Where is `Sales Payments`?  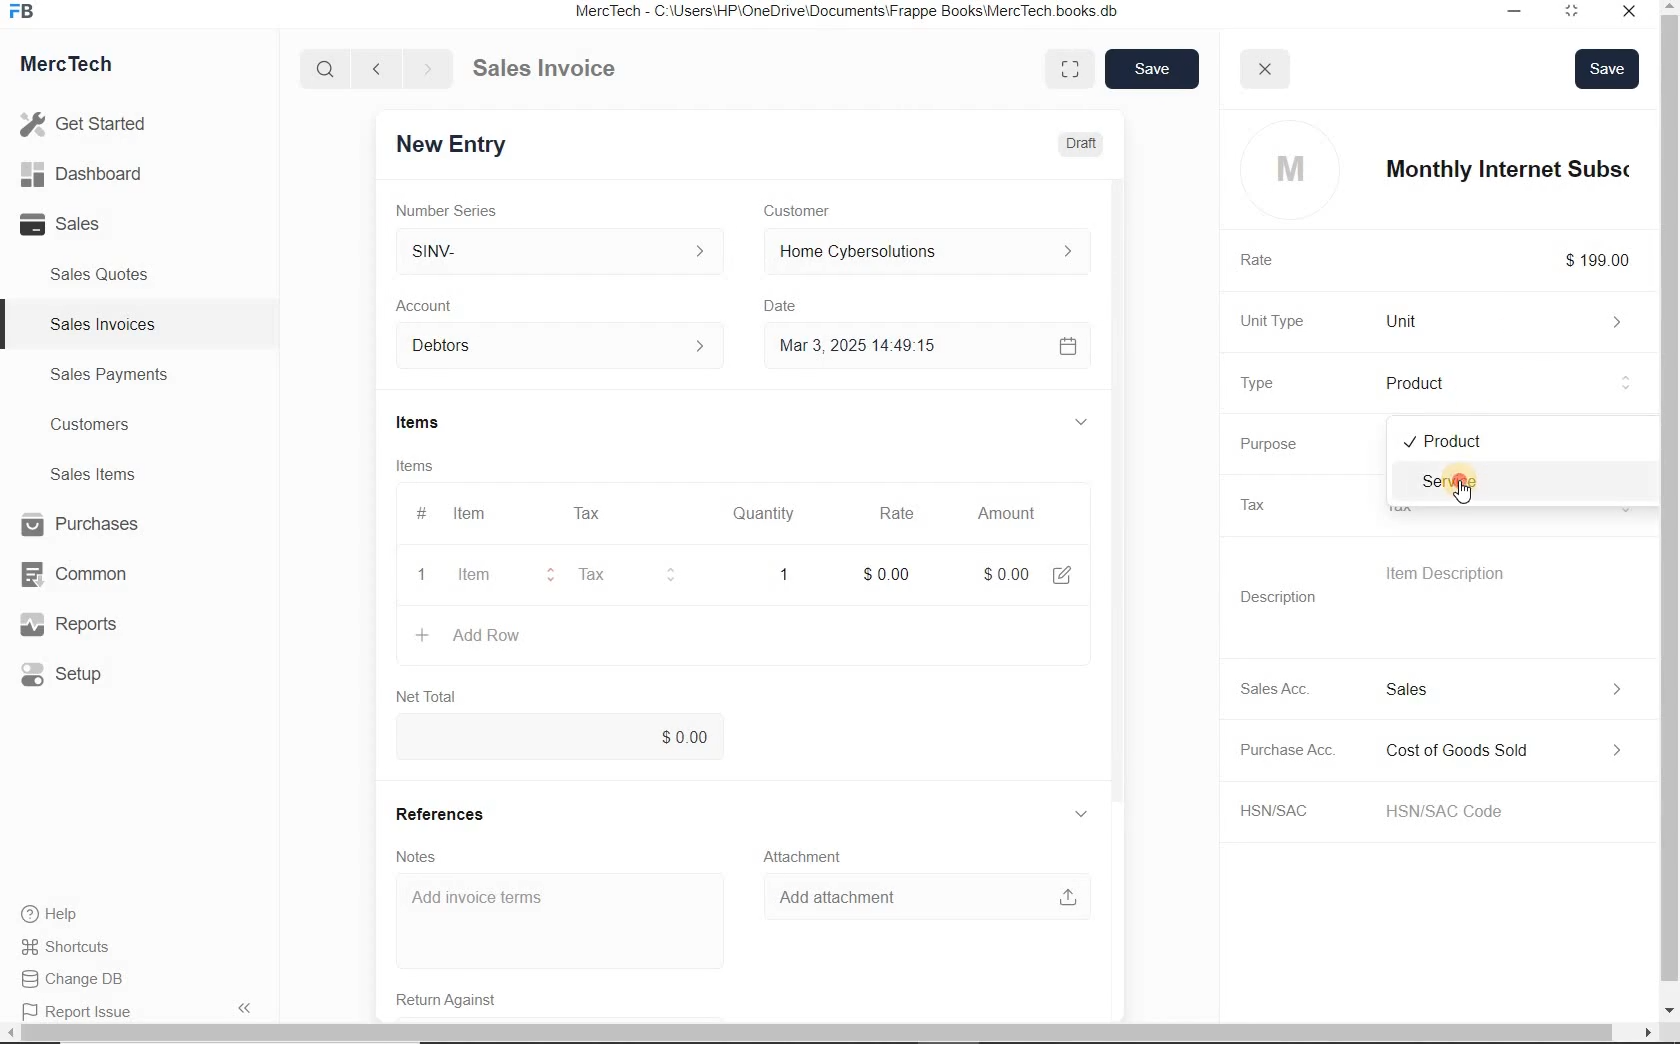 Sales Payments is located at coordinates (106, 375).